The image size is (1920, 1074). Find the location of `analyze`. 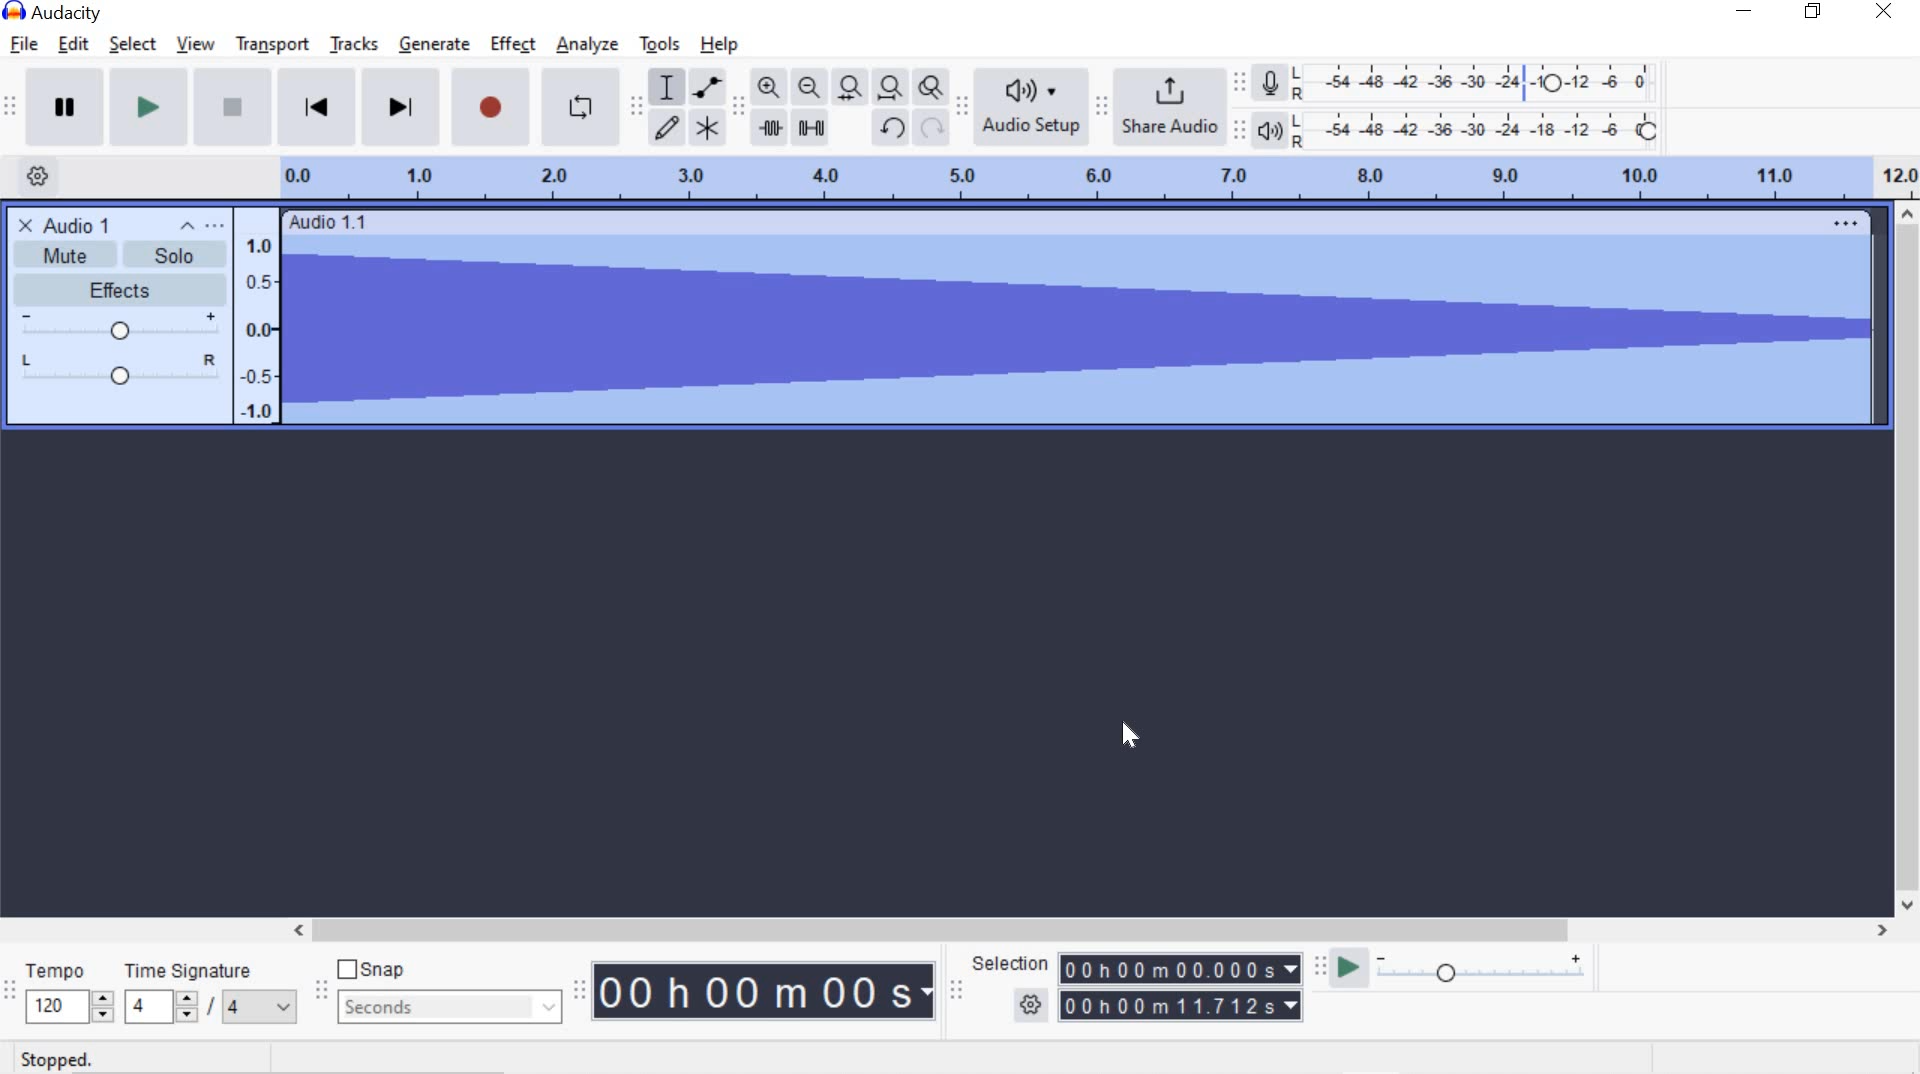

analyze is located at coordinates (587, 46).